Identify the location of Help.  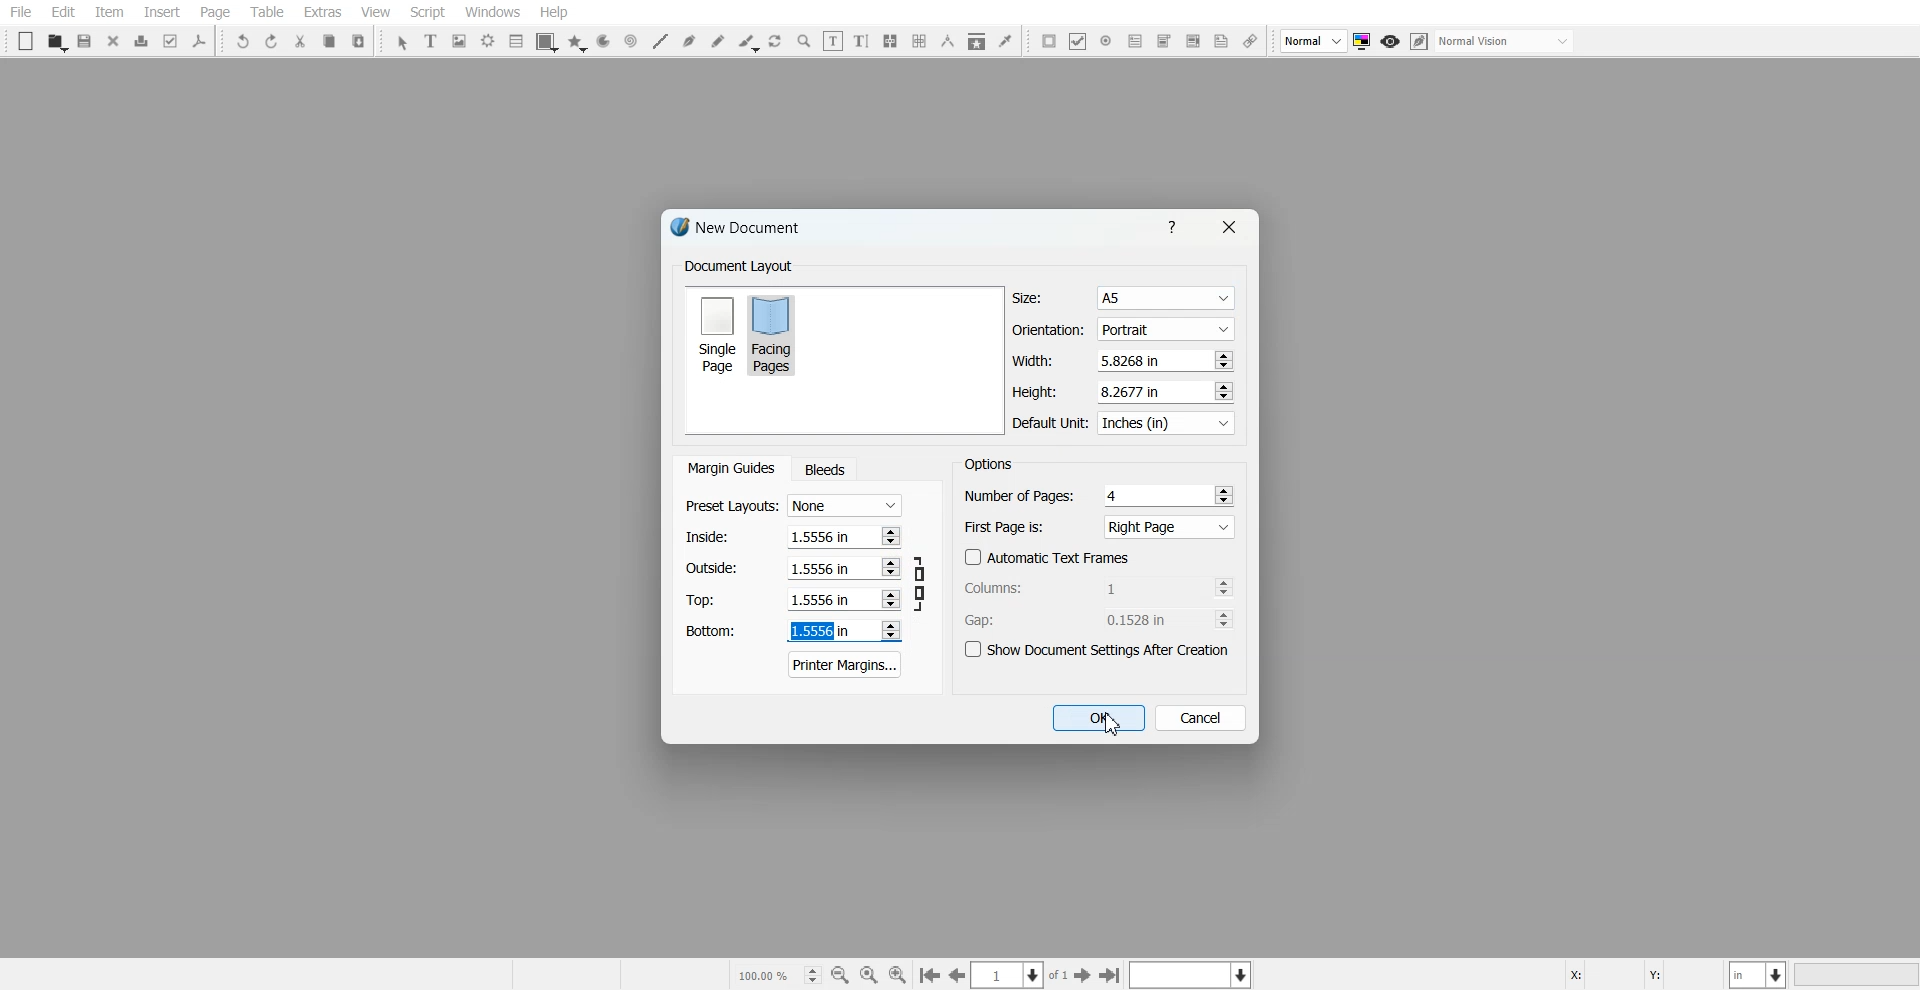
(1176, 226).